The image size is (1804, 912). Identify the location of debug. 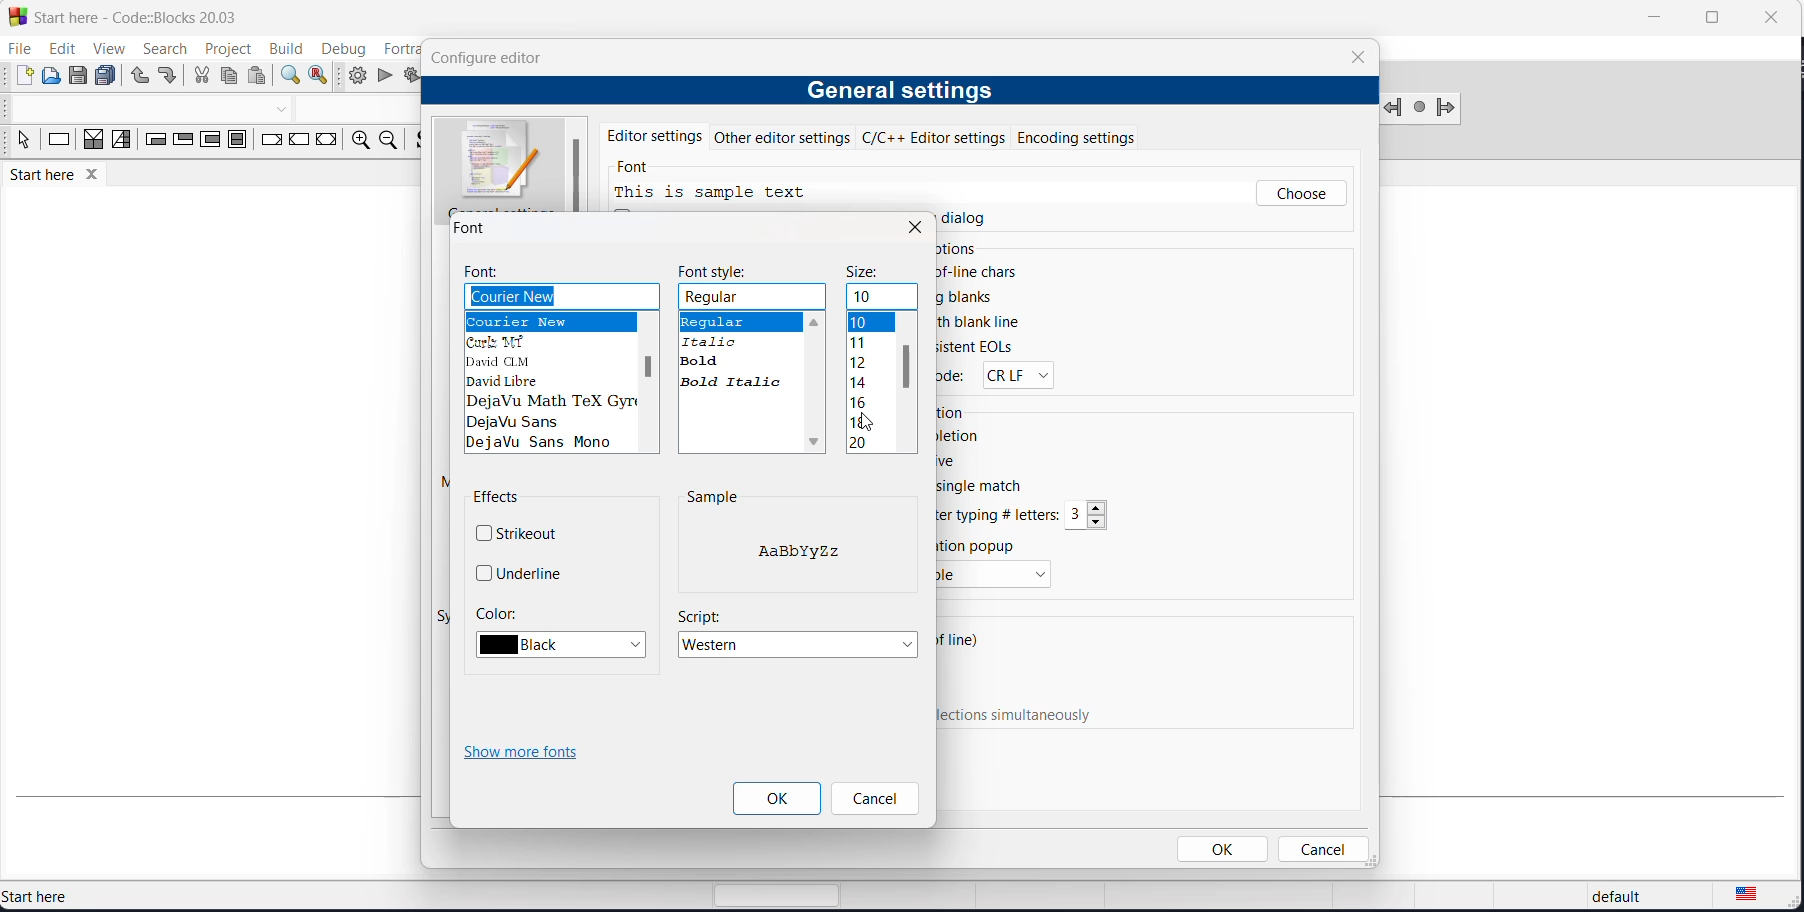
(342, 45).